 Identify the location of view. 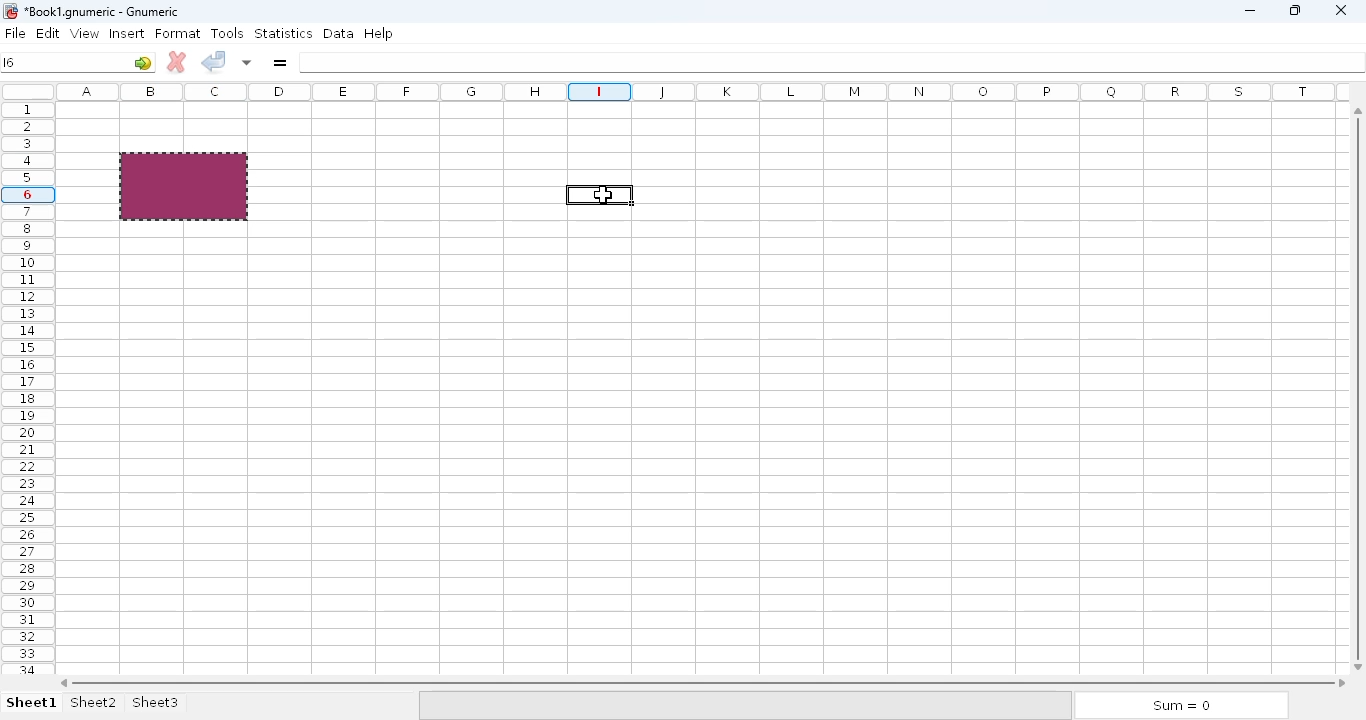
(84, 34).